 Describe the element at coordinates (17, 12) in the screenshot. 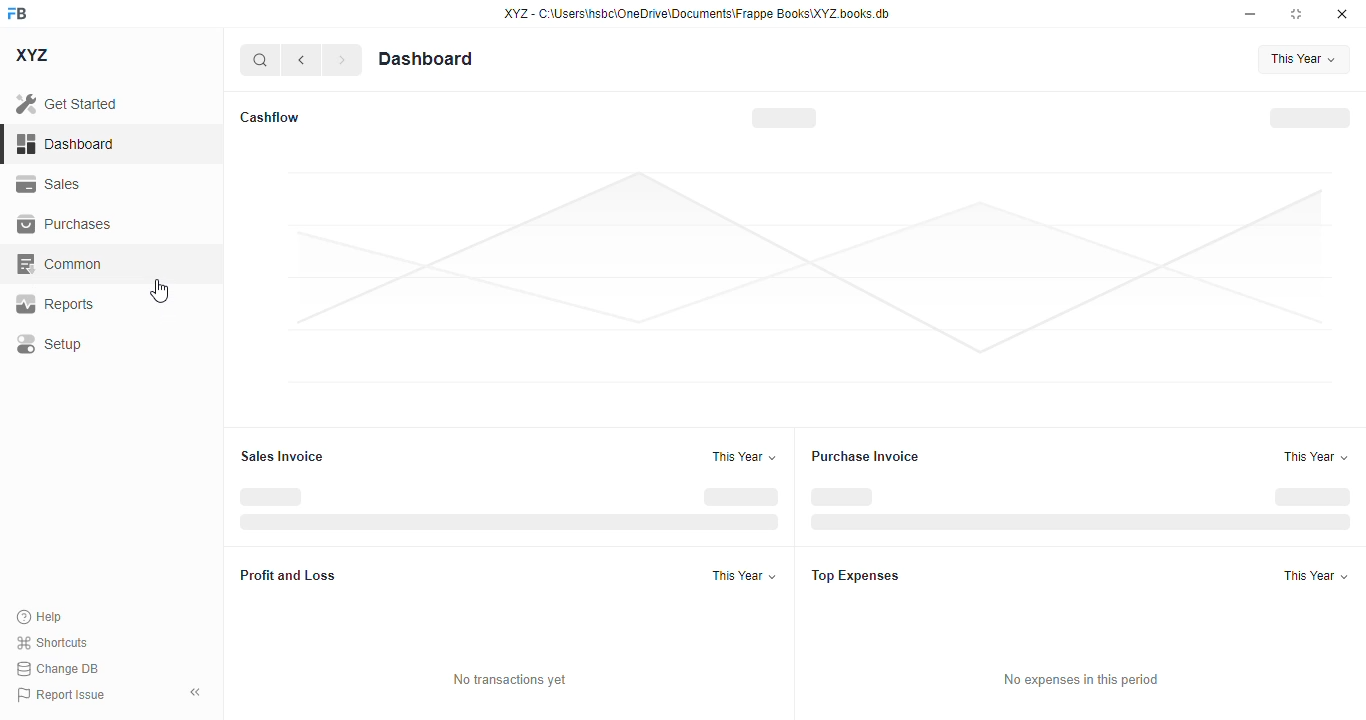

I see `FB logo` at that location.